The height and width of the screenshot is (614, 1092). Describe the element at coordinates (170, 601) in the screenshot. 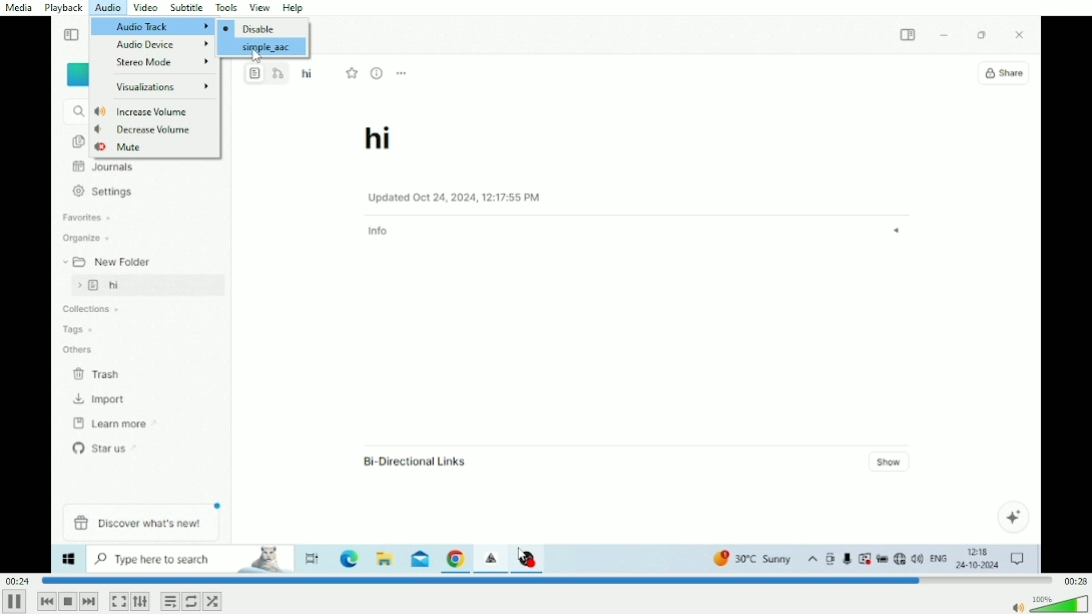

I see `Toggle playlist` at that location.